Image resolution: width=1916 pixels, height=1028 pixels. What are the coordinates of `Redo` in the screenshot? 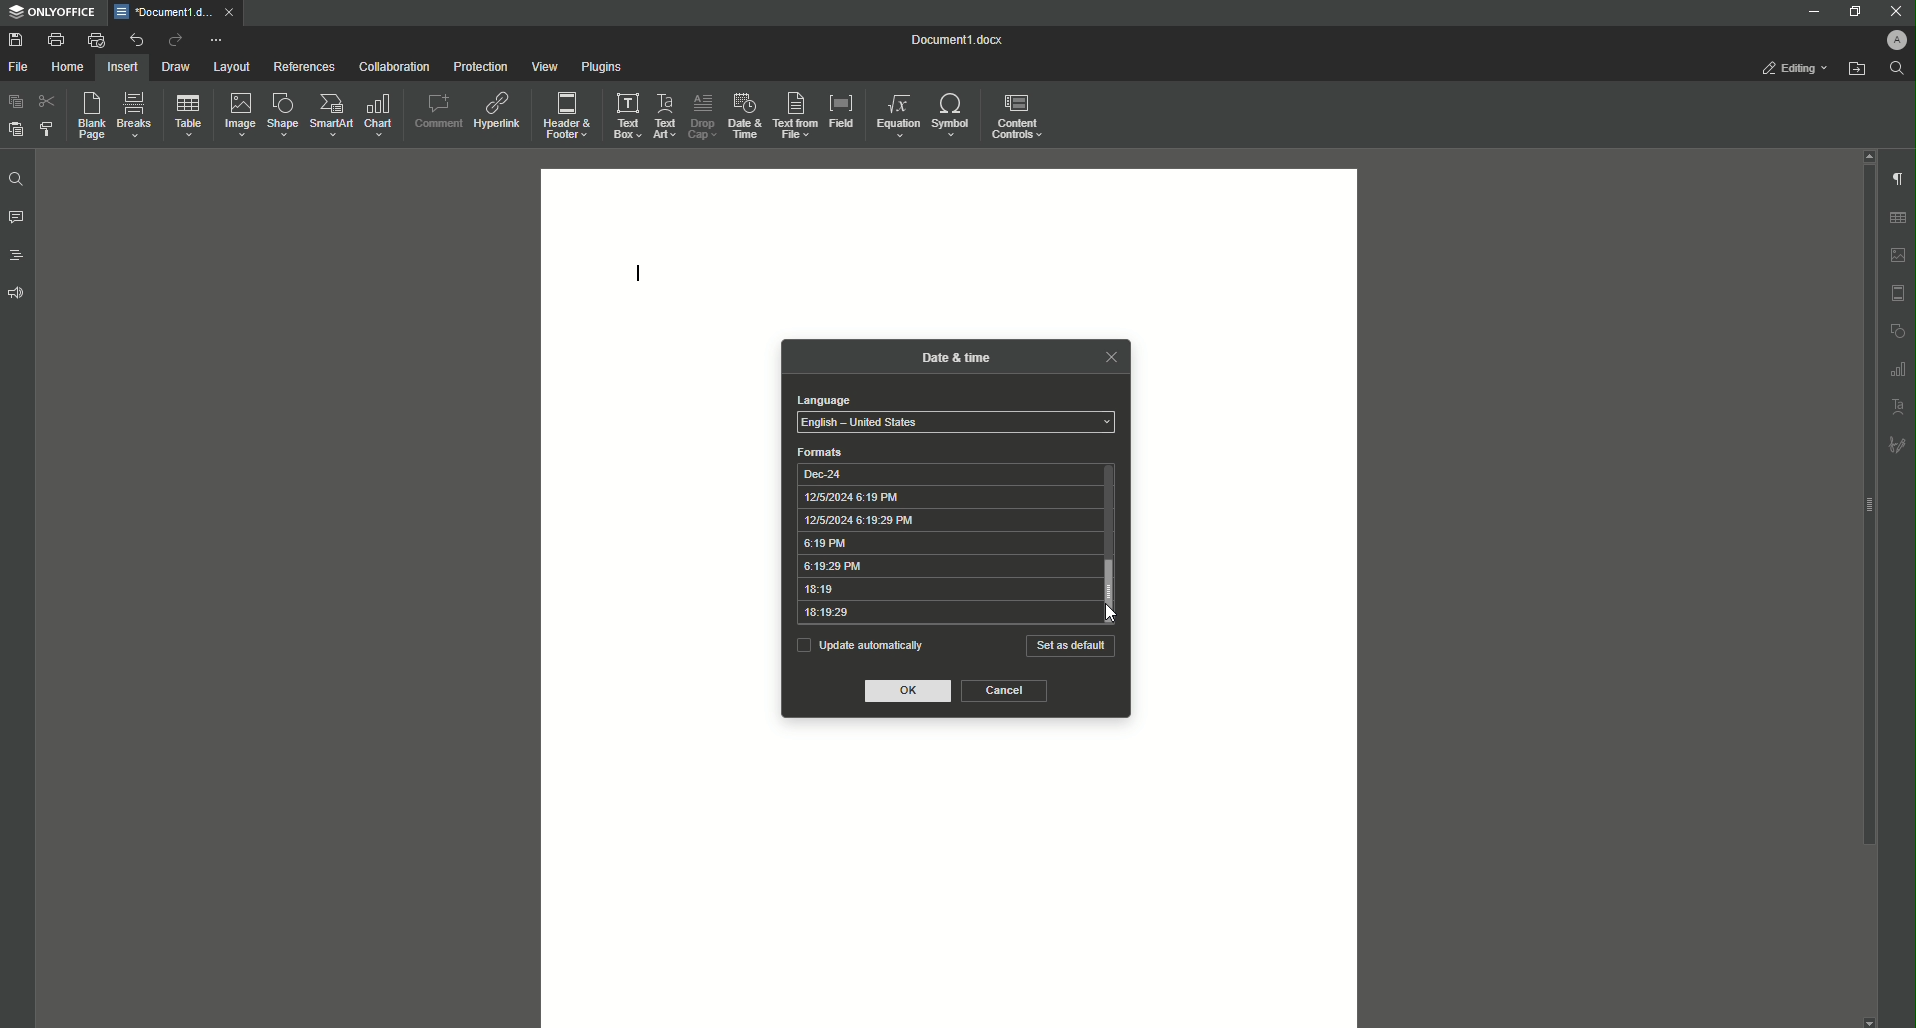 It's located at (172, 40).